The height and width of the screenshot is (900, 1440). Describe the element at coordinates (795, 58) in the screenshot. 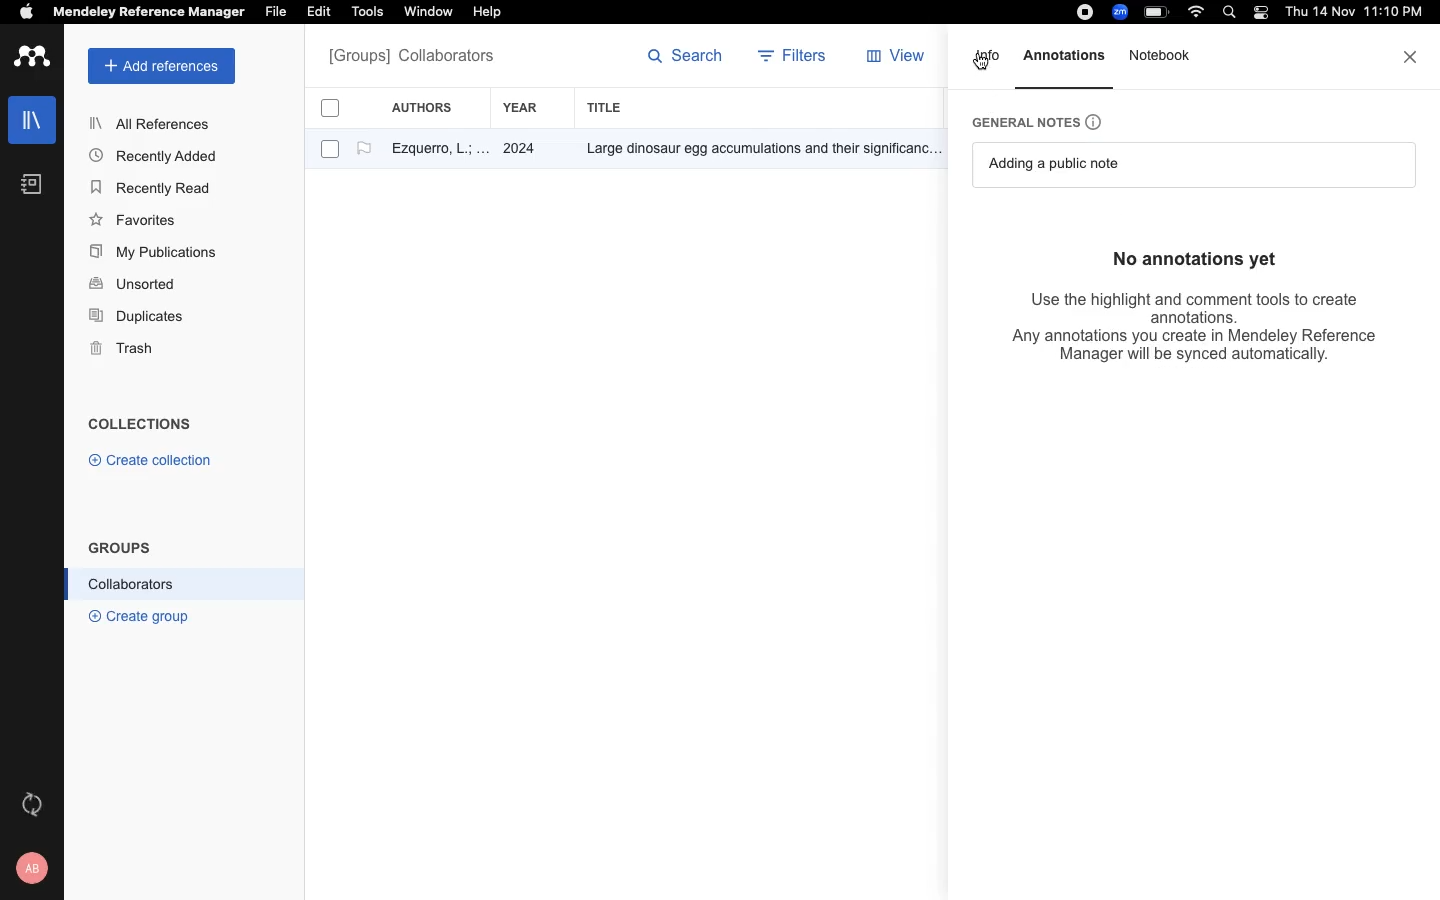

I see `filters` at that location.